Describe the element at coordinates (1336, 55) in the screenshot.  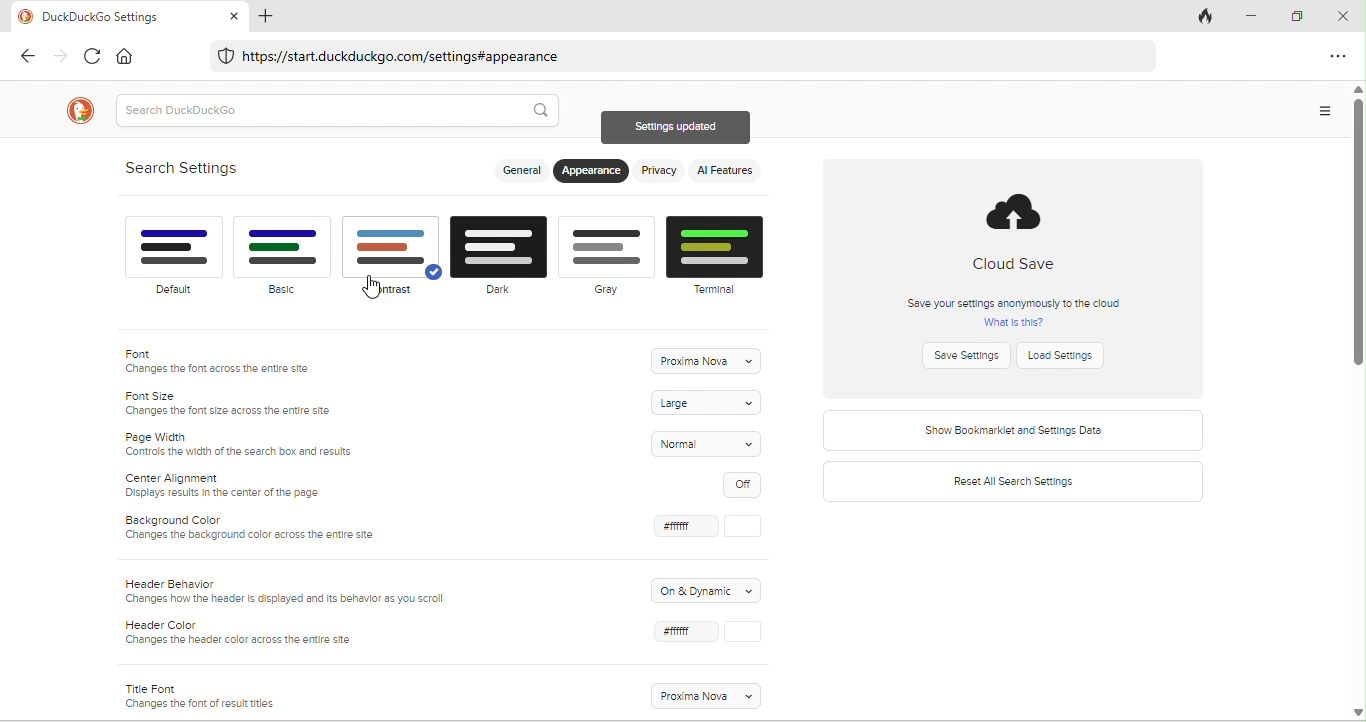
I see `option` at that location.